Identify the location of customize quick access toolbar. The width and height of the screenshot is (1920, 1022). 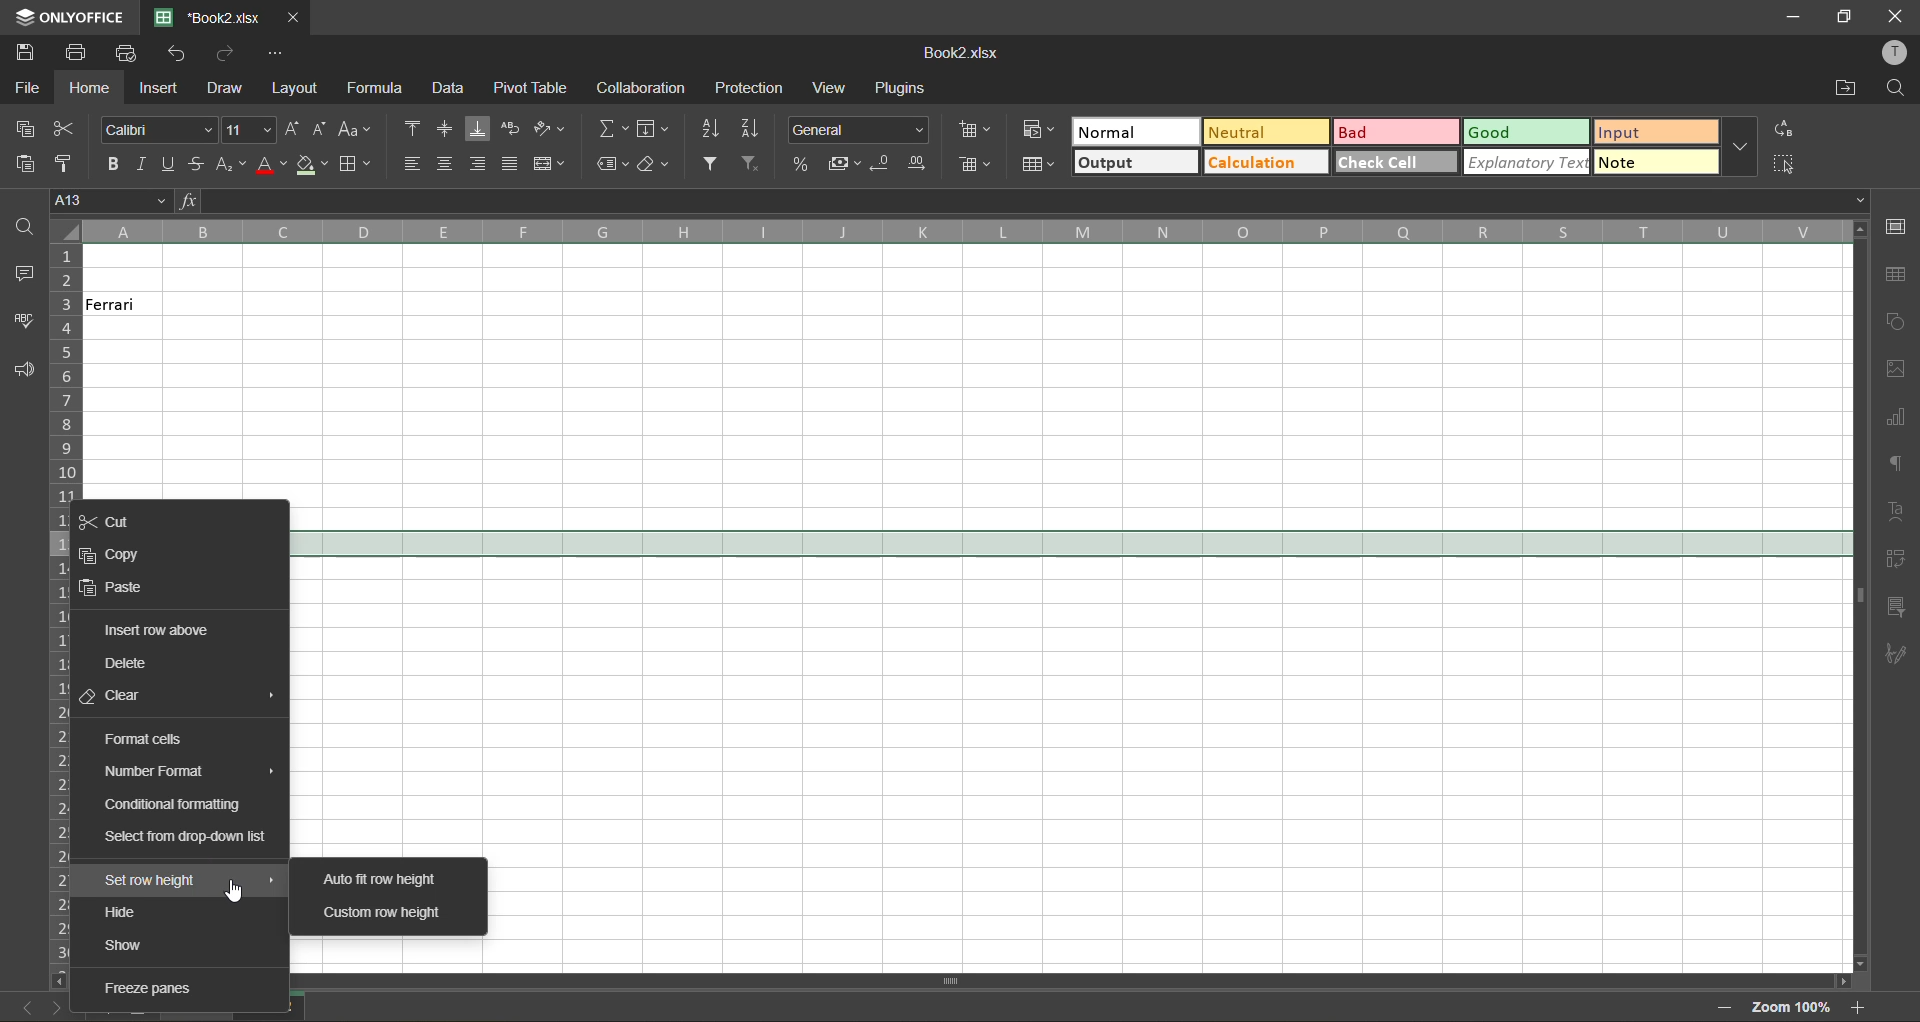
(273, 52).